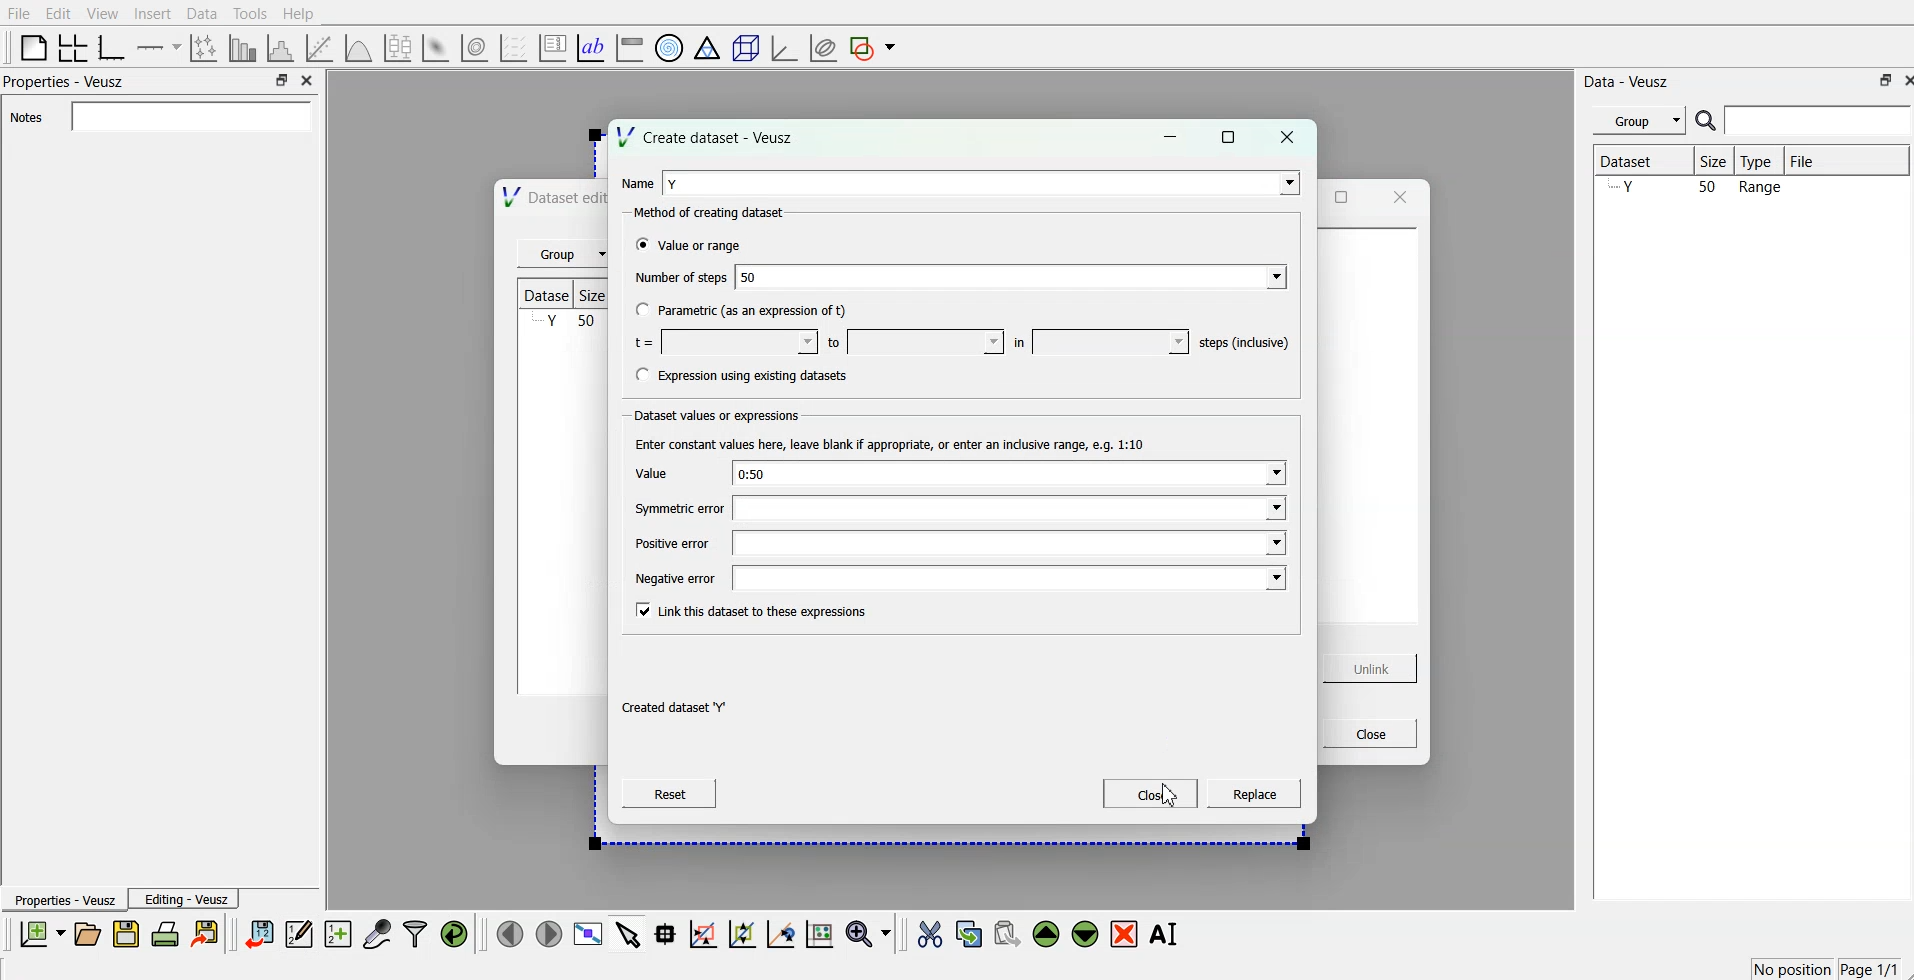 The width and height of the screenshot is (1914, 980). What do you see at coordinates (627, 936) in the screenshot?
I see `select items` at bounding box center [627, 936].